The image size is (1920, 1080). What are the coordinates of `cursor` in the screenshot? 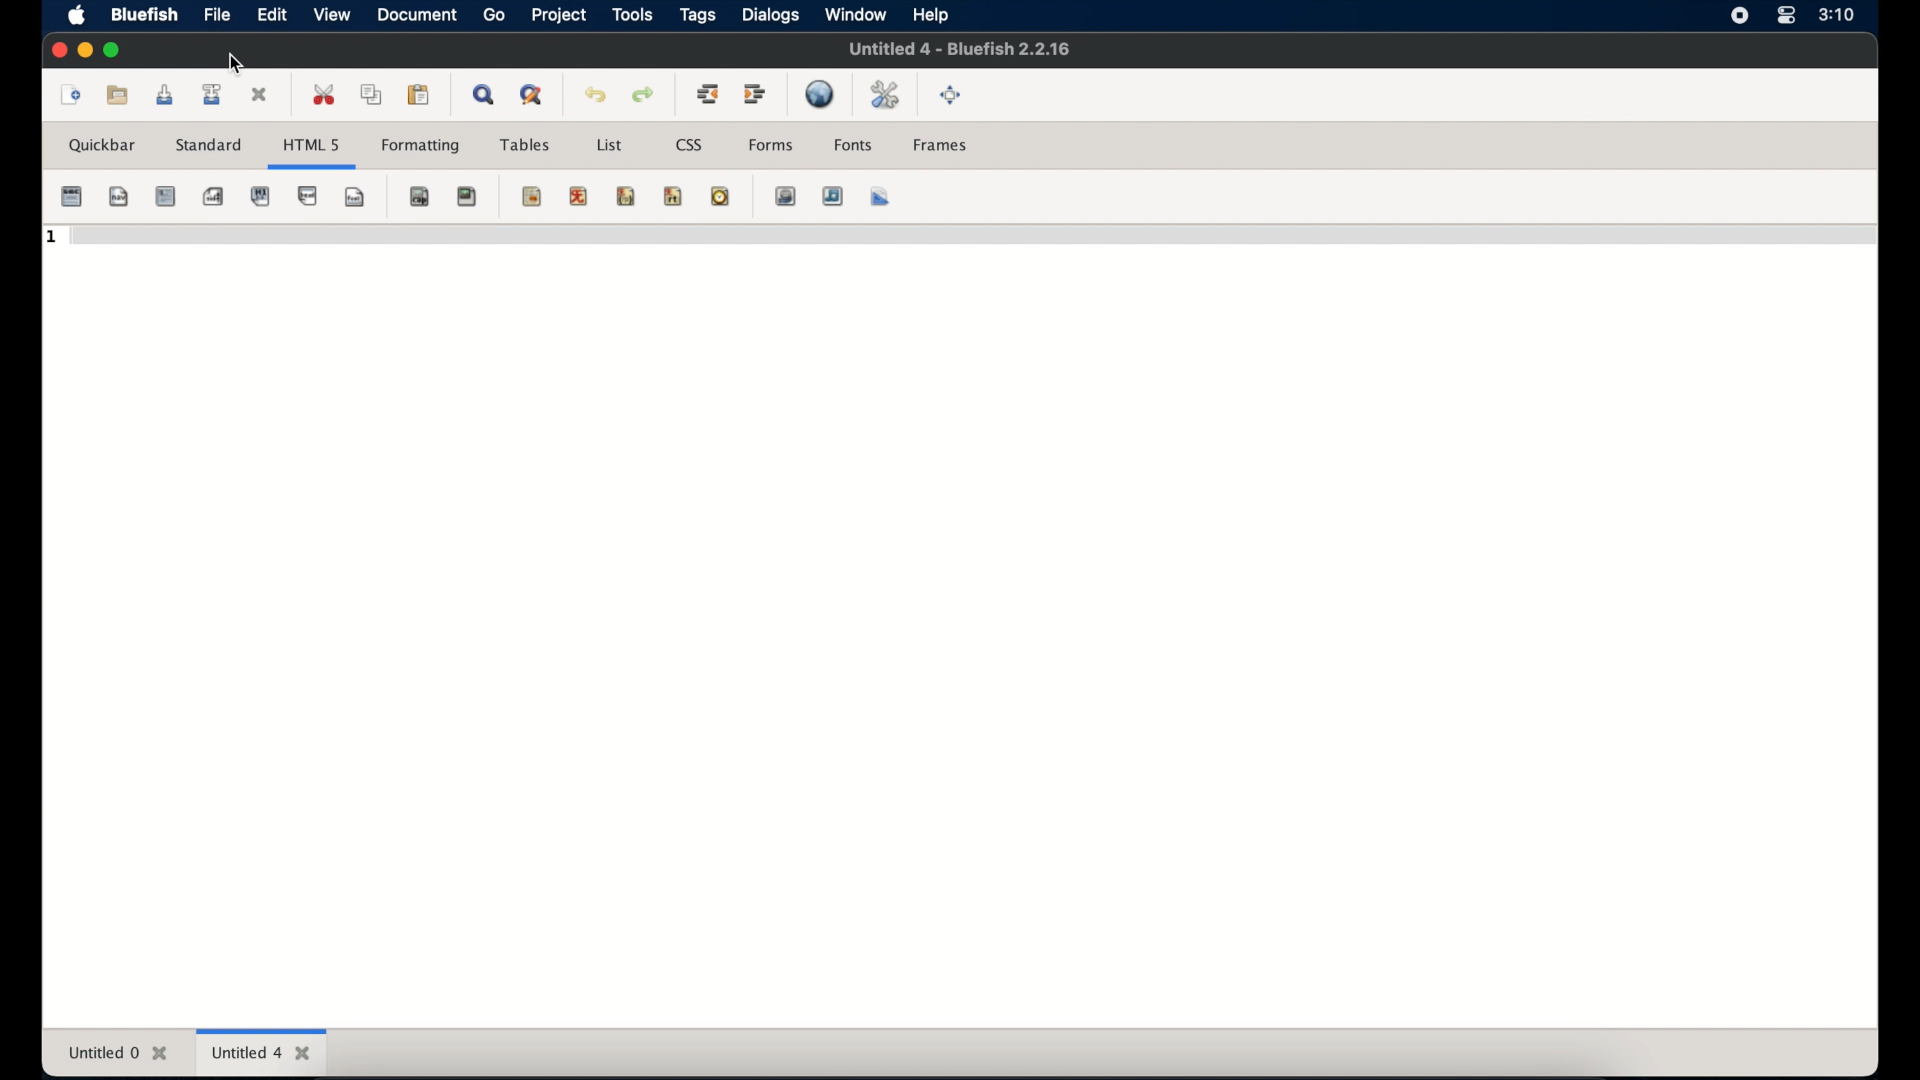 It's located at (233, 63).